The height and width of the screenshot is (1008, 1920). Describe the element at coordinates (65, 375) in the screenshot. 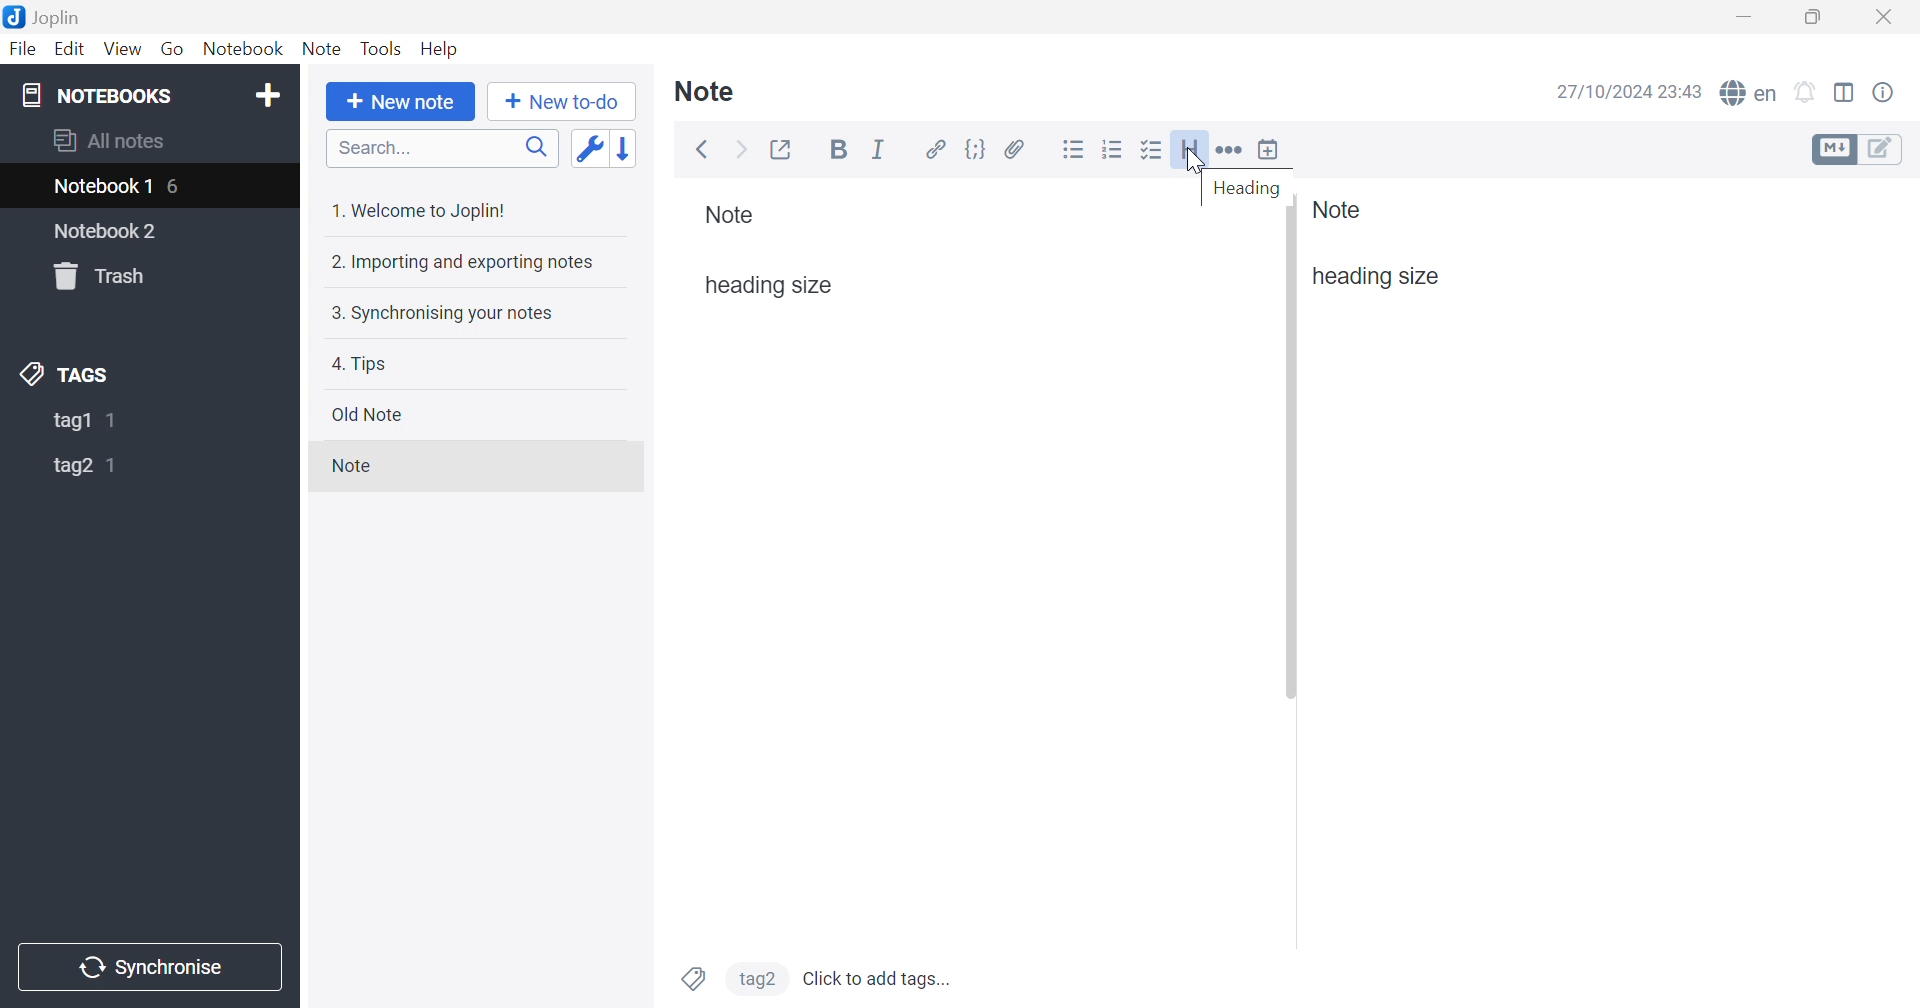

I see `TAGS` at that location.